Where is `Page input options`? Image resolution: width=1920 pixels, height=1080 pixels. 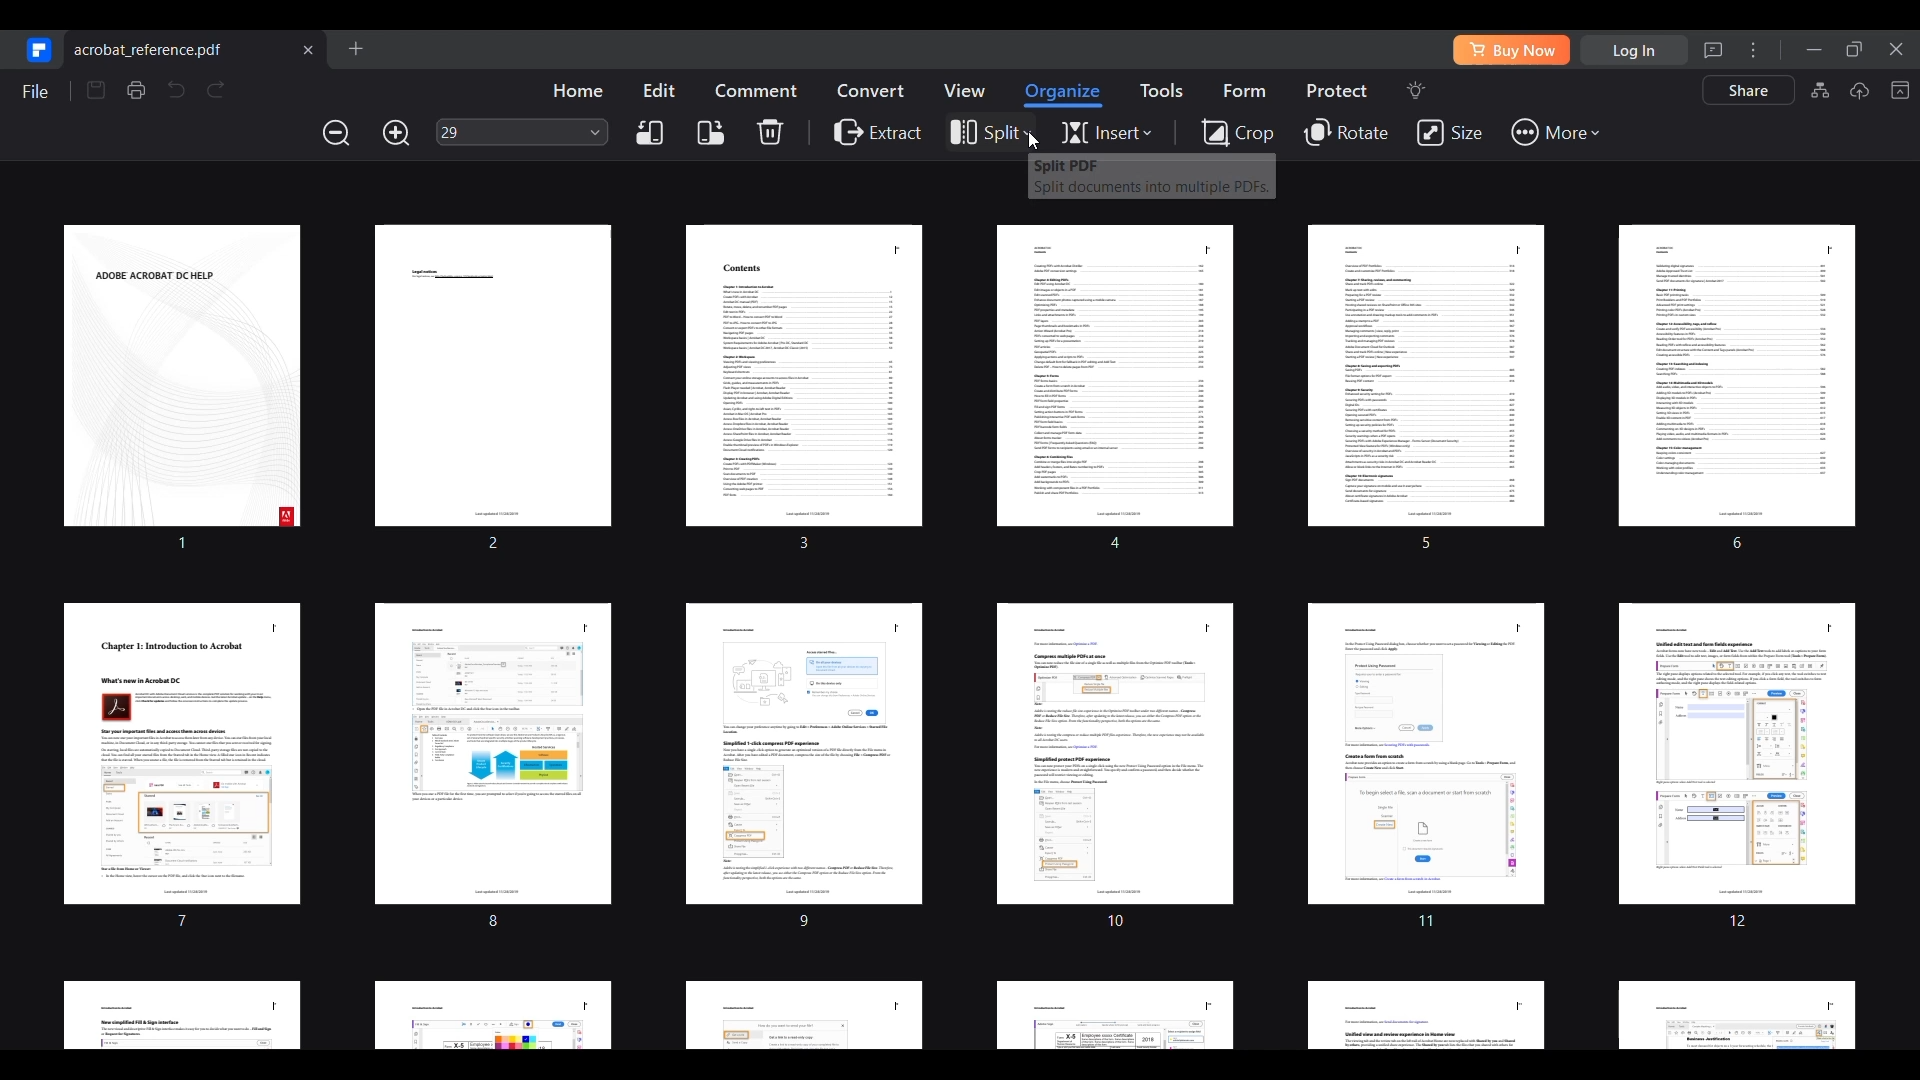
Page input options is located at coordinates (596, 131).